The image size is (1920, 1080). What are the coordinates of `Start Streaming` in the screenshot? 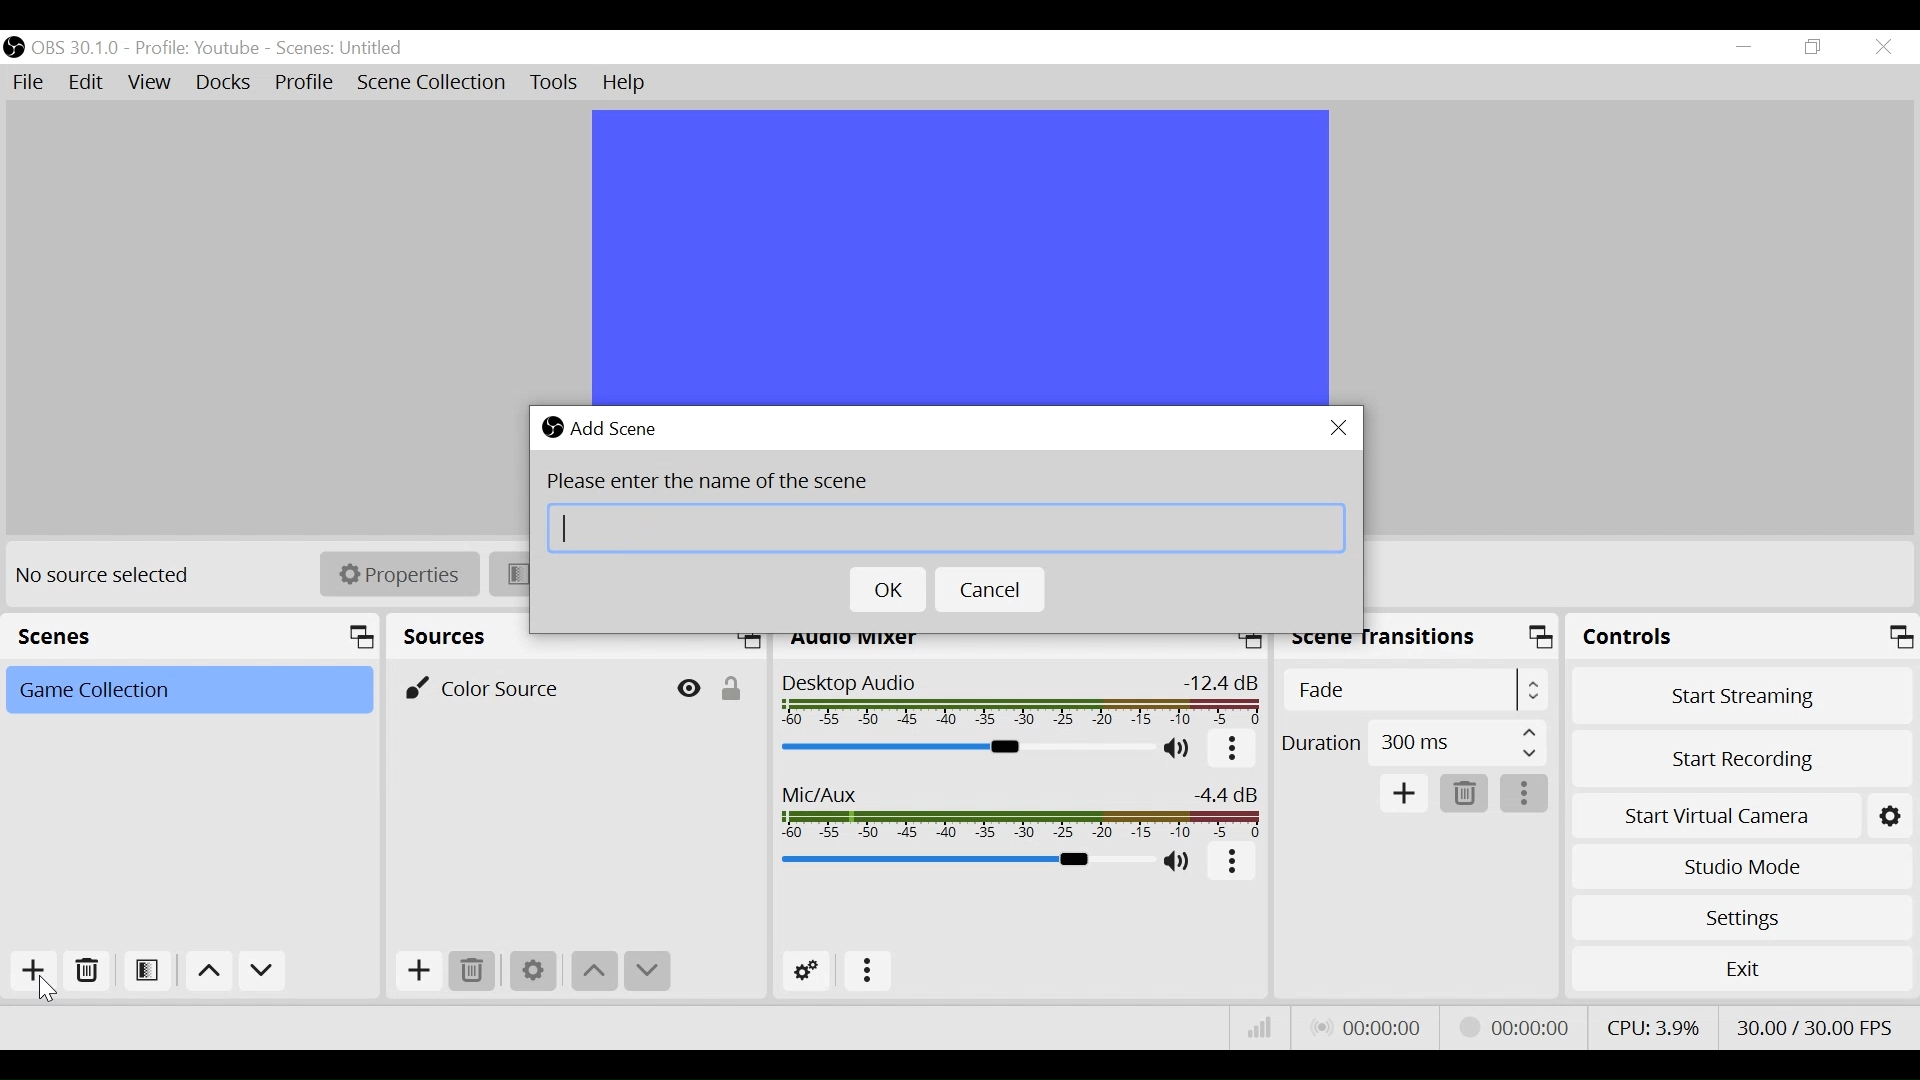 It's located at (1742, 691).